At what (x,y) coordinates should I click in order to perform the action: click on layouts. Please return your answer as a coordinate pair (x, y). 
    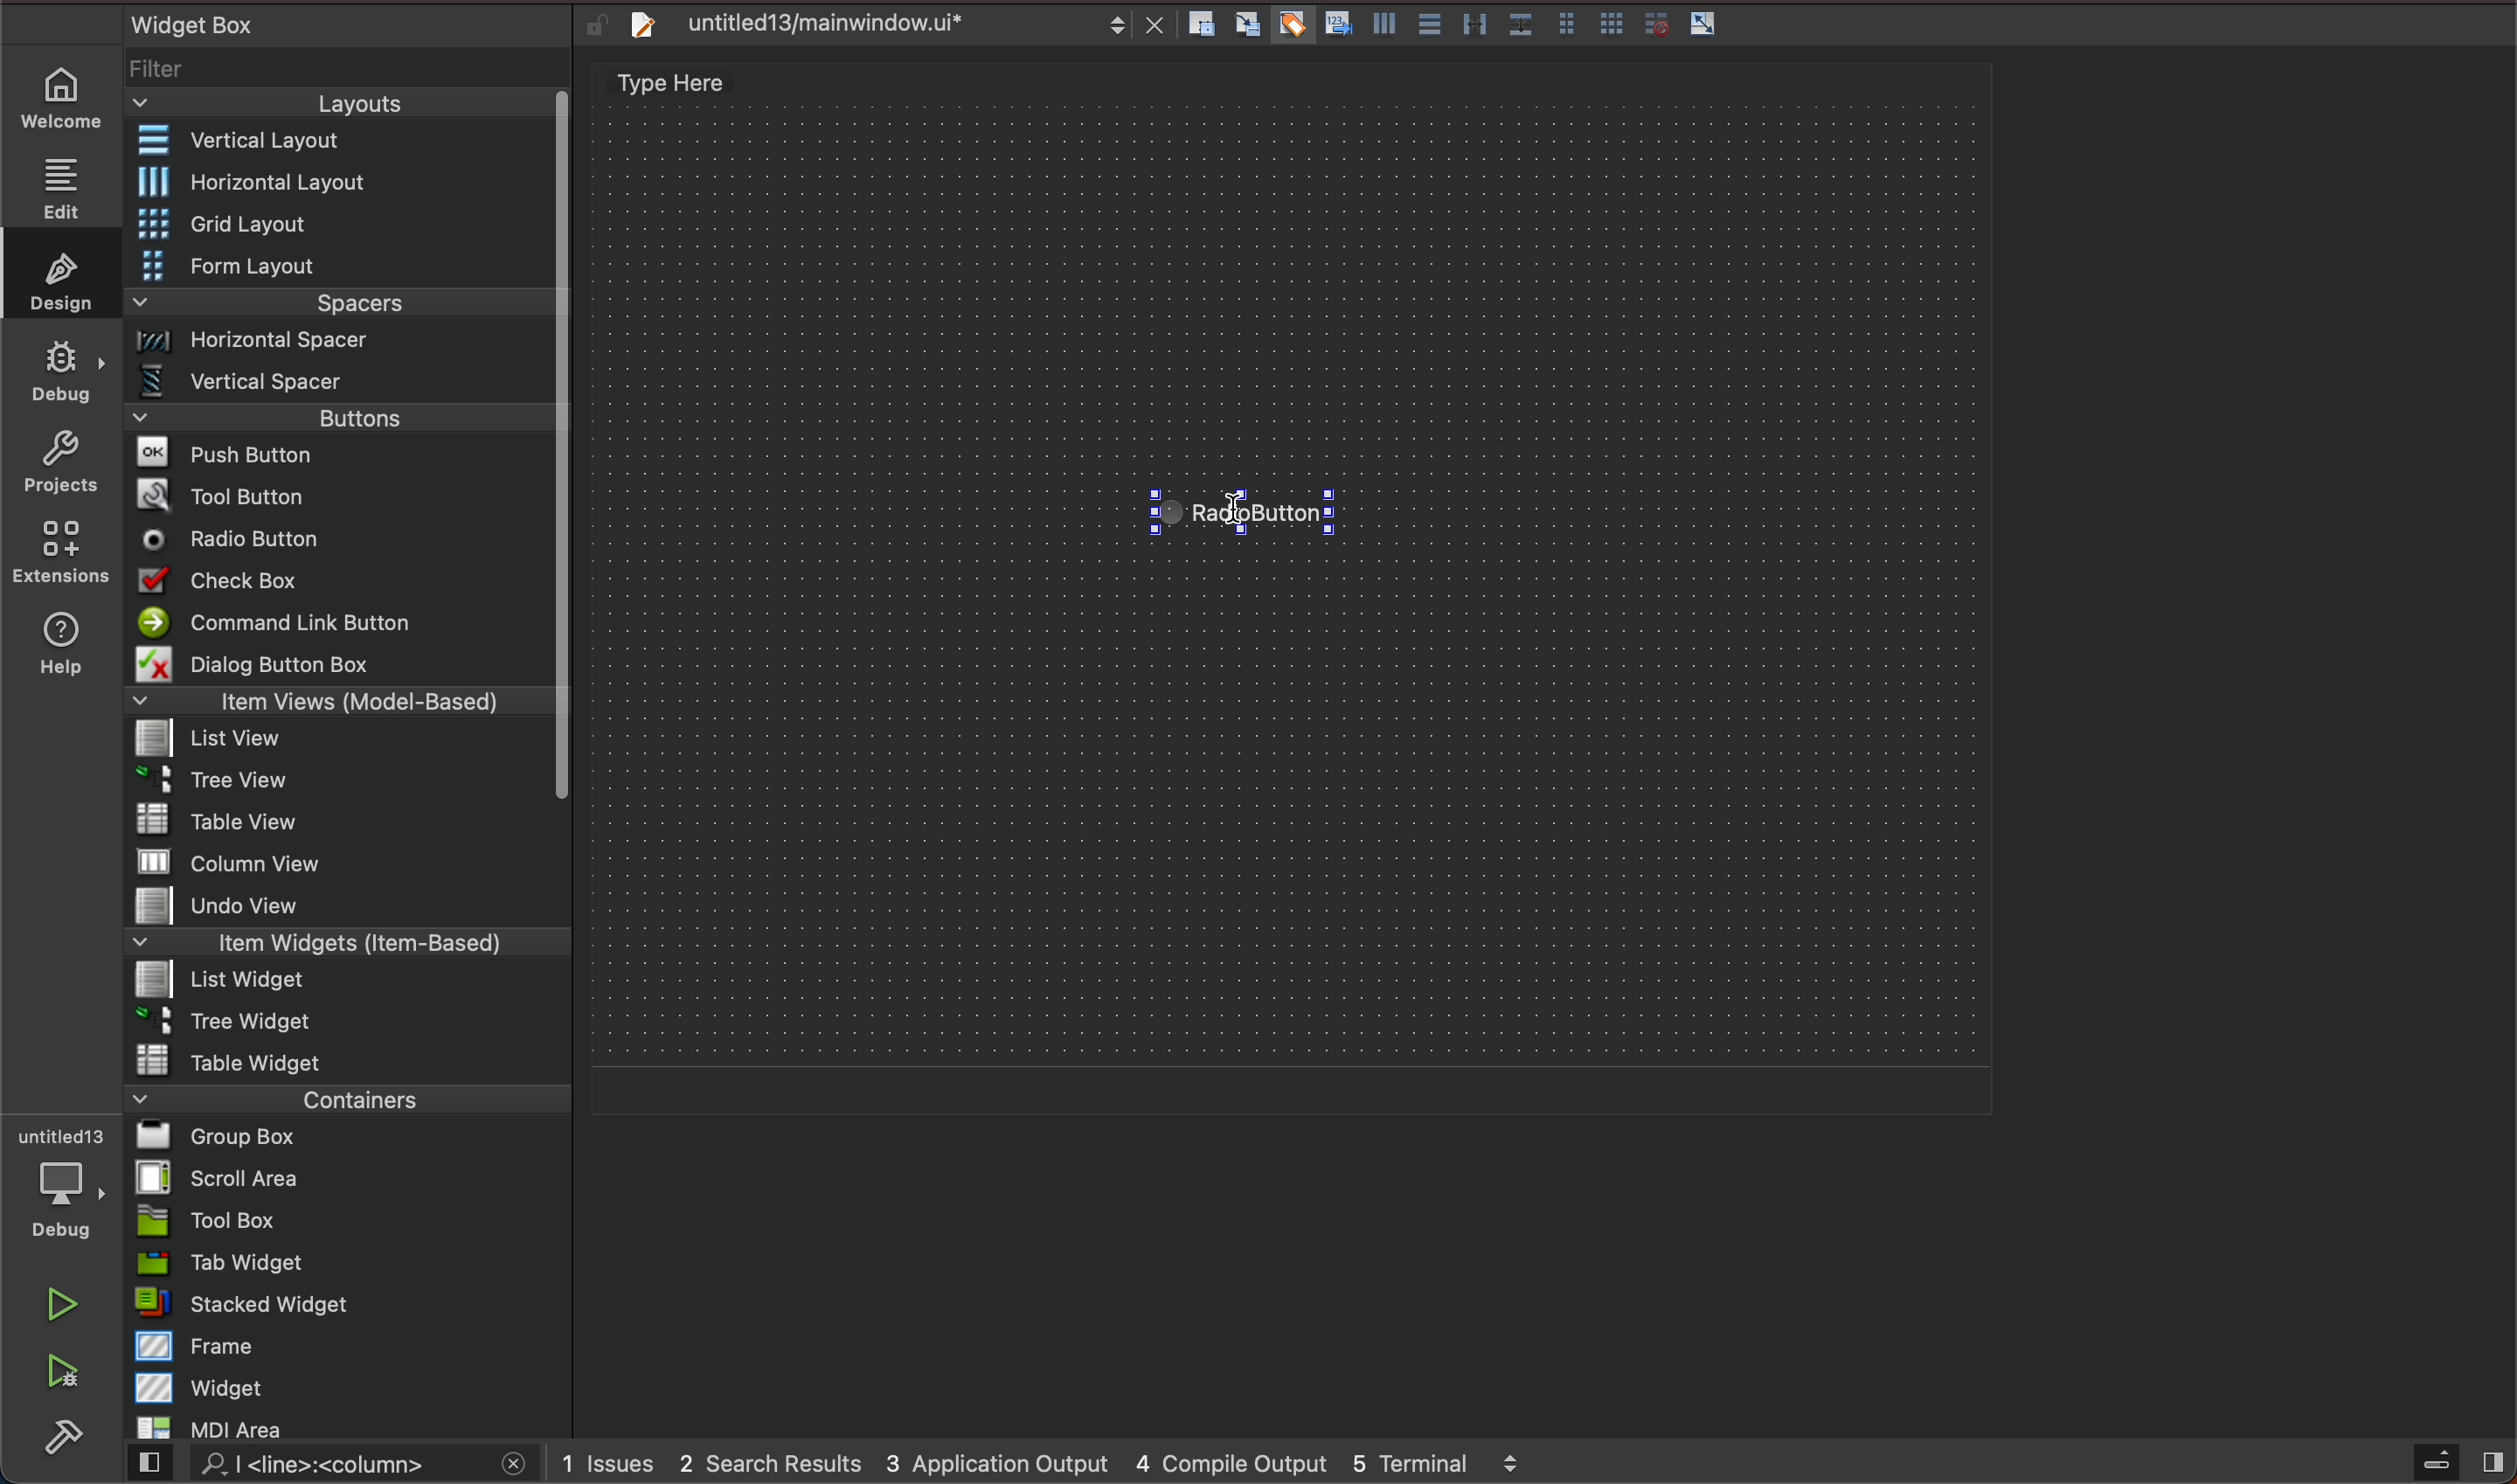
    Looking at the image, I should click on (340, 110).